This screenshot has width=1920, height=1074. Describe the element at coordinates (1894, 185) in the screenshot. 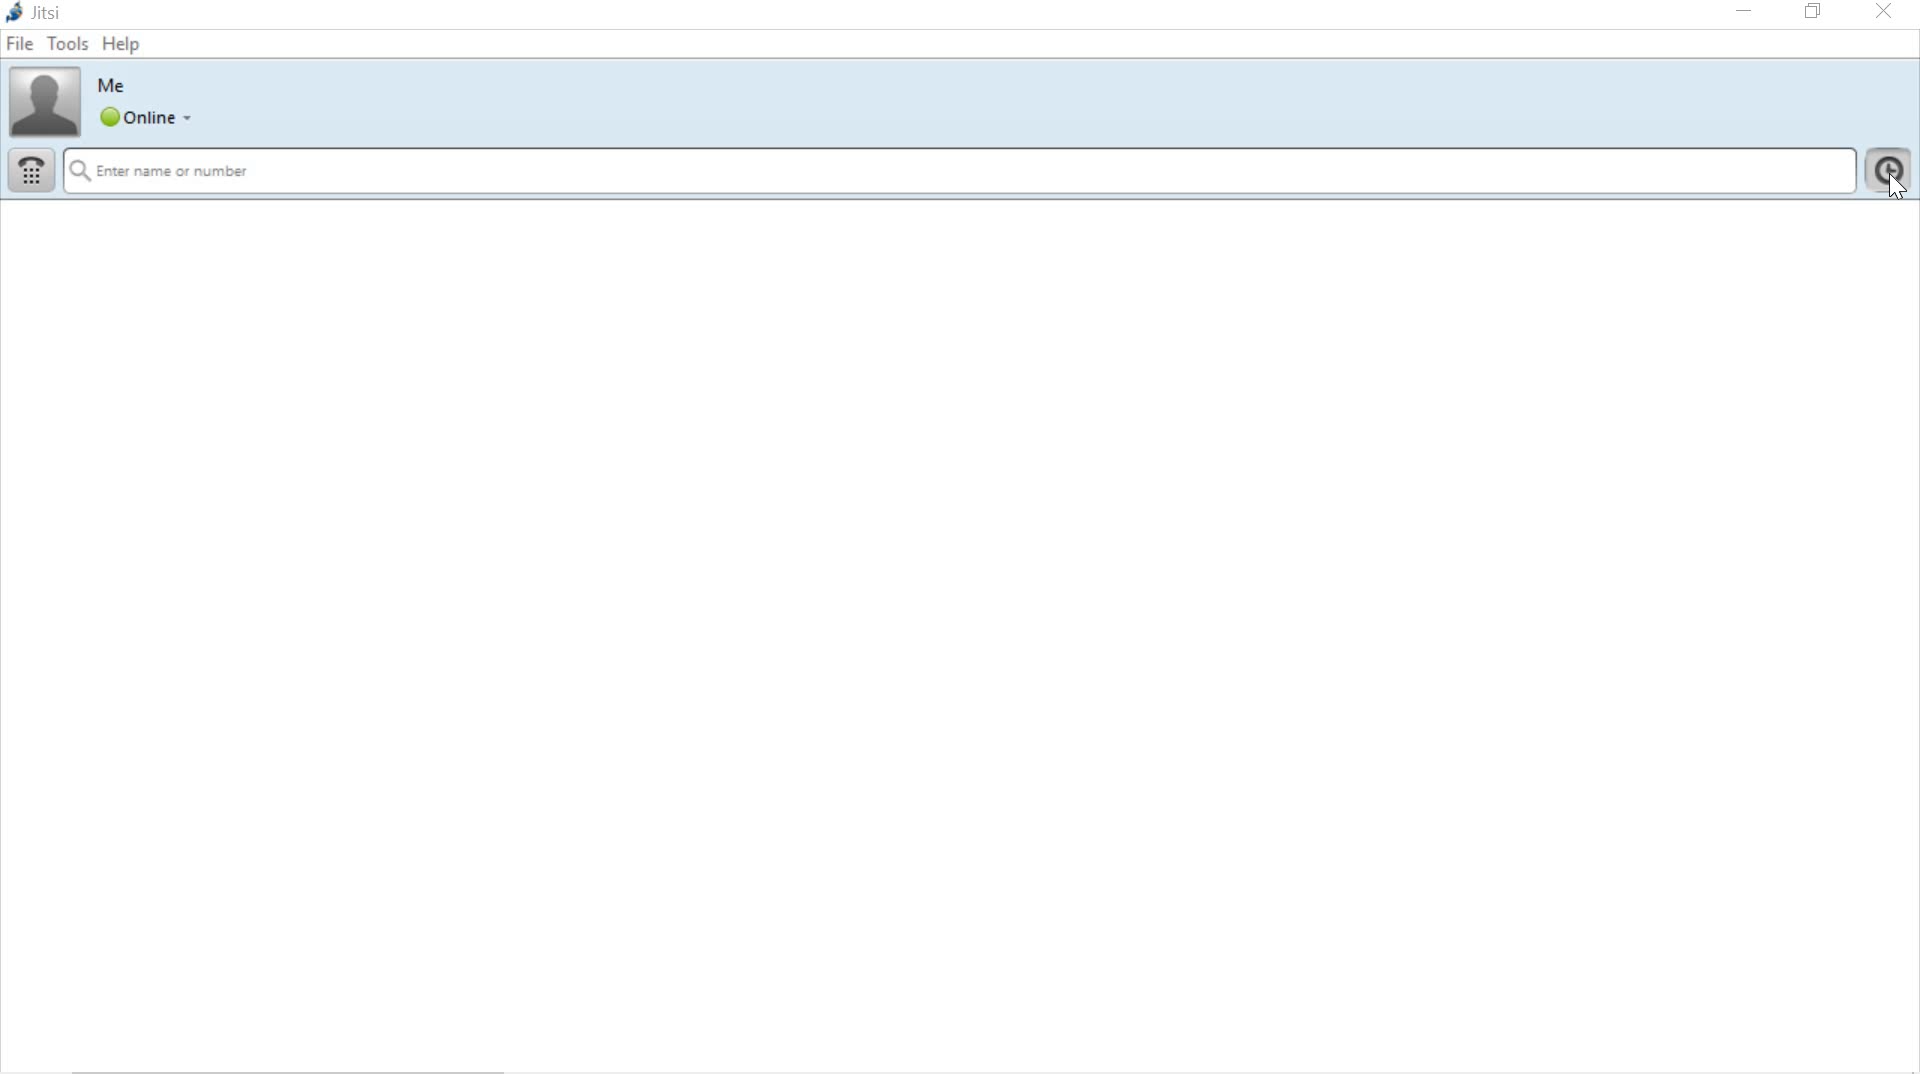

I see `CURSOR POSITION AT click to show call and chat history` at that location.